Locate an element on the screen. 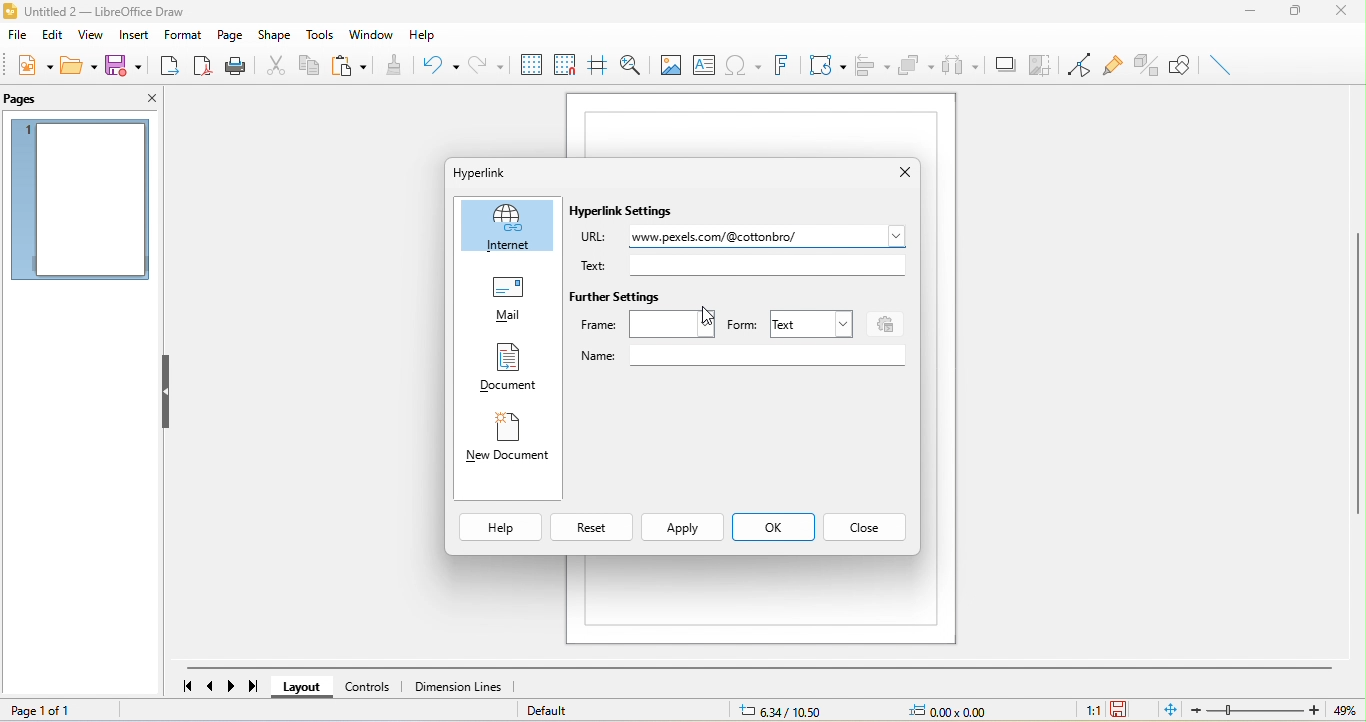 This screenshot has width=1366, height=722. show draw function is located at coordinates (1181, 62).